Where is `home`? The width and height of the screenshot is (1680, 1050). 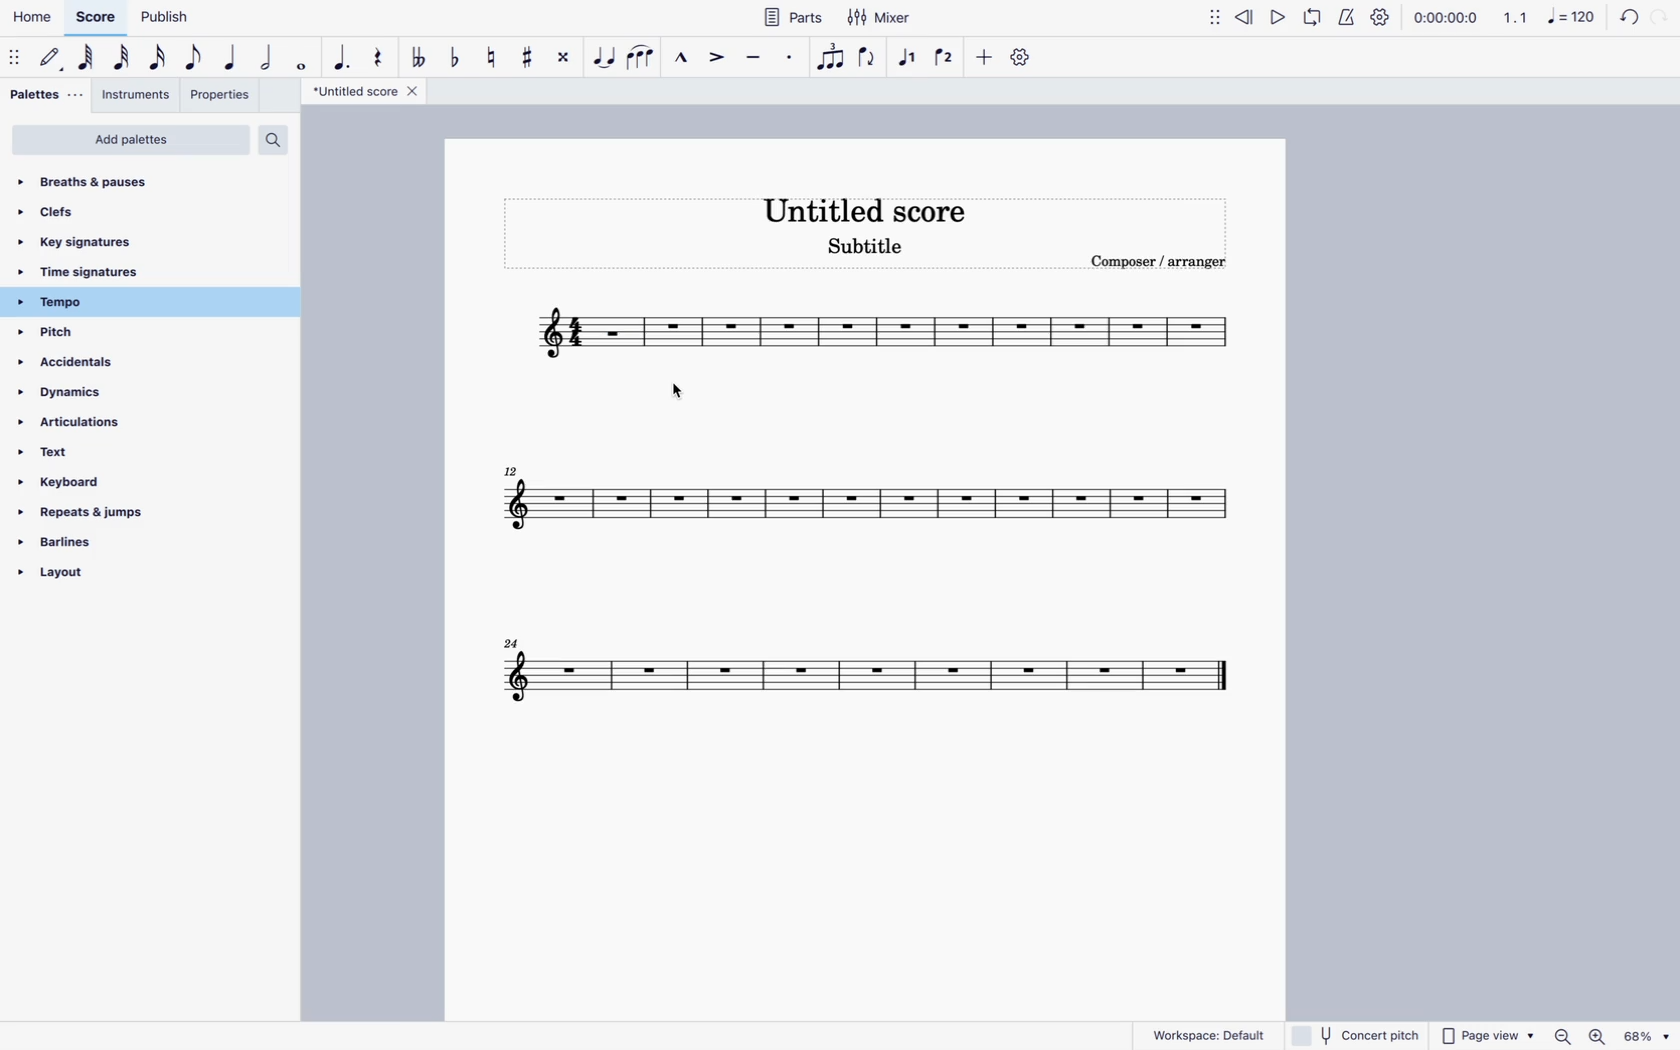 home is located at coordinates (35, 16).